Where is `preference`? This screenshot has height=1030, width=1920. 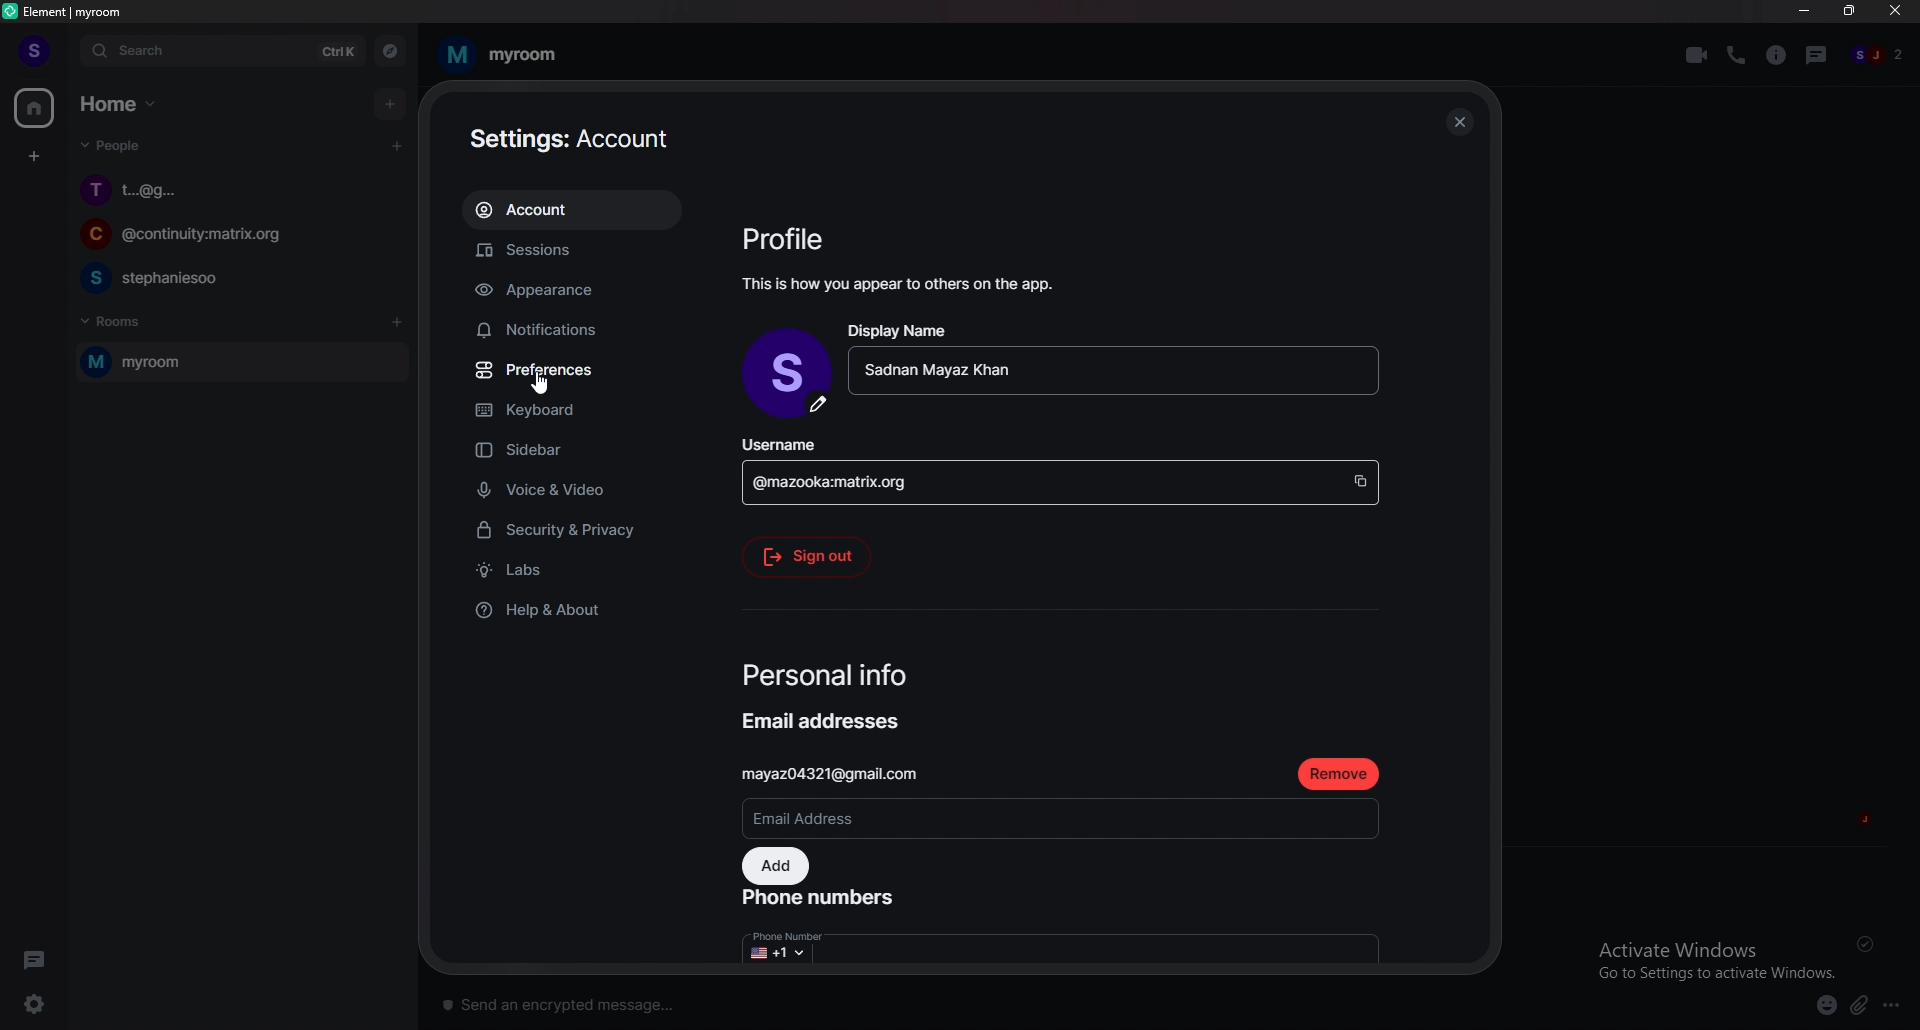 preference is located at coordinates (571, 371).